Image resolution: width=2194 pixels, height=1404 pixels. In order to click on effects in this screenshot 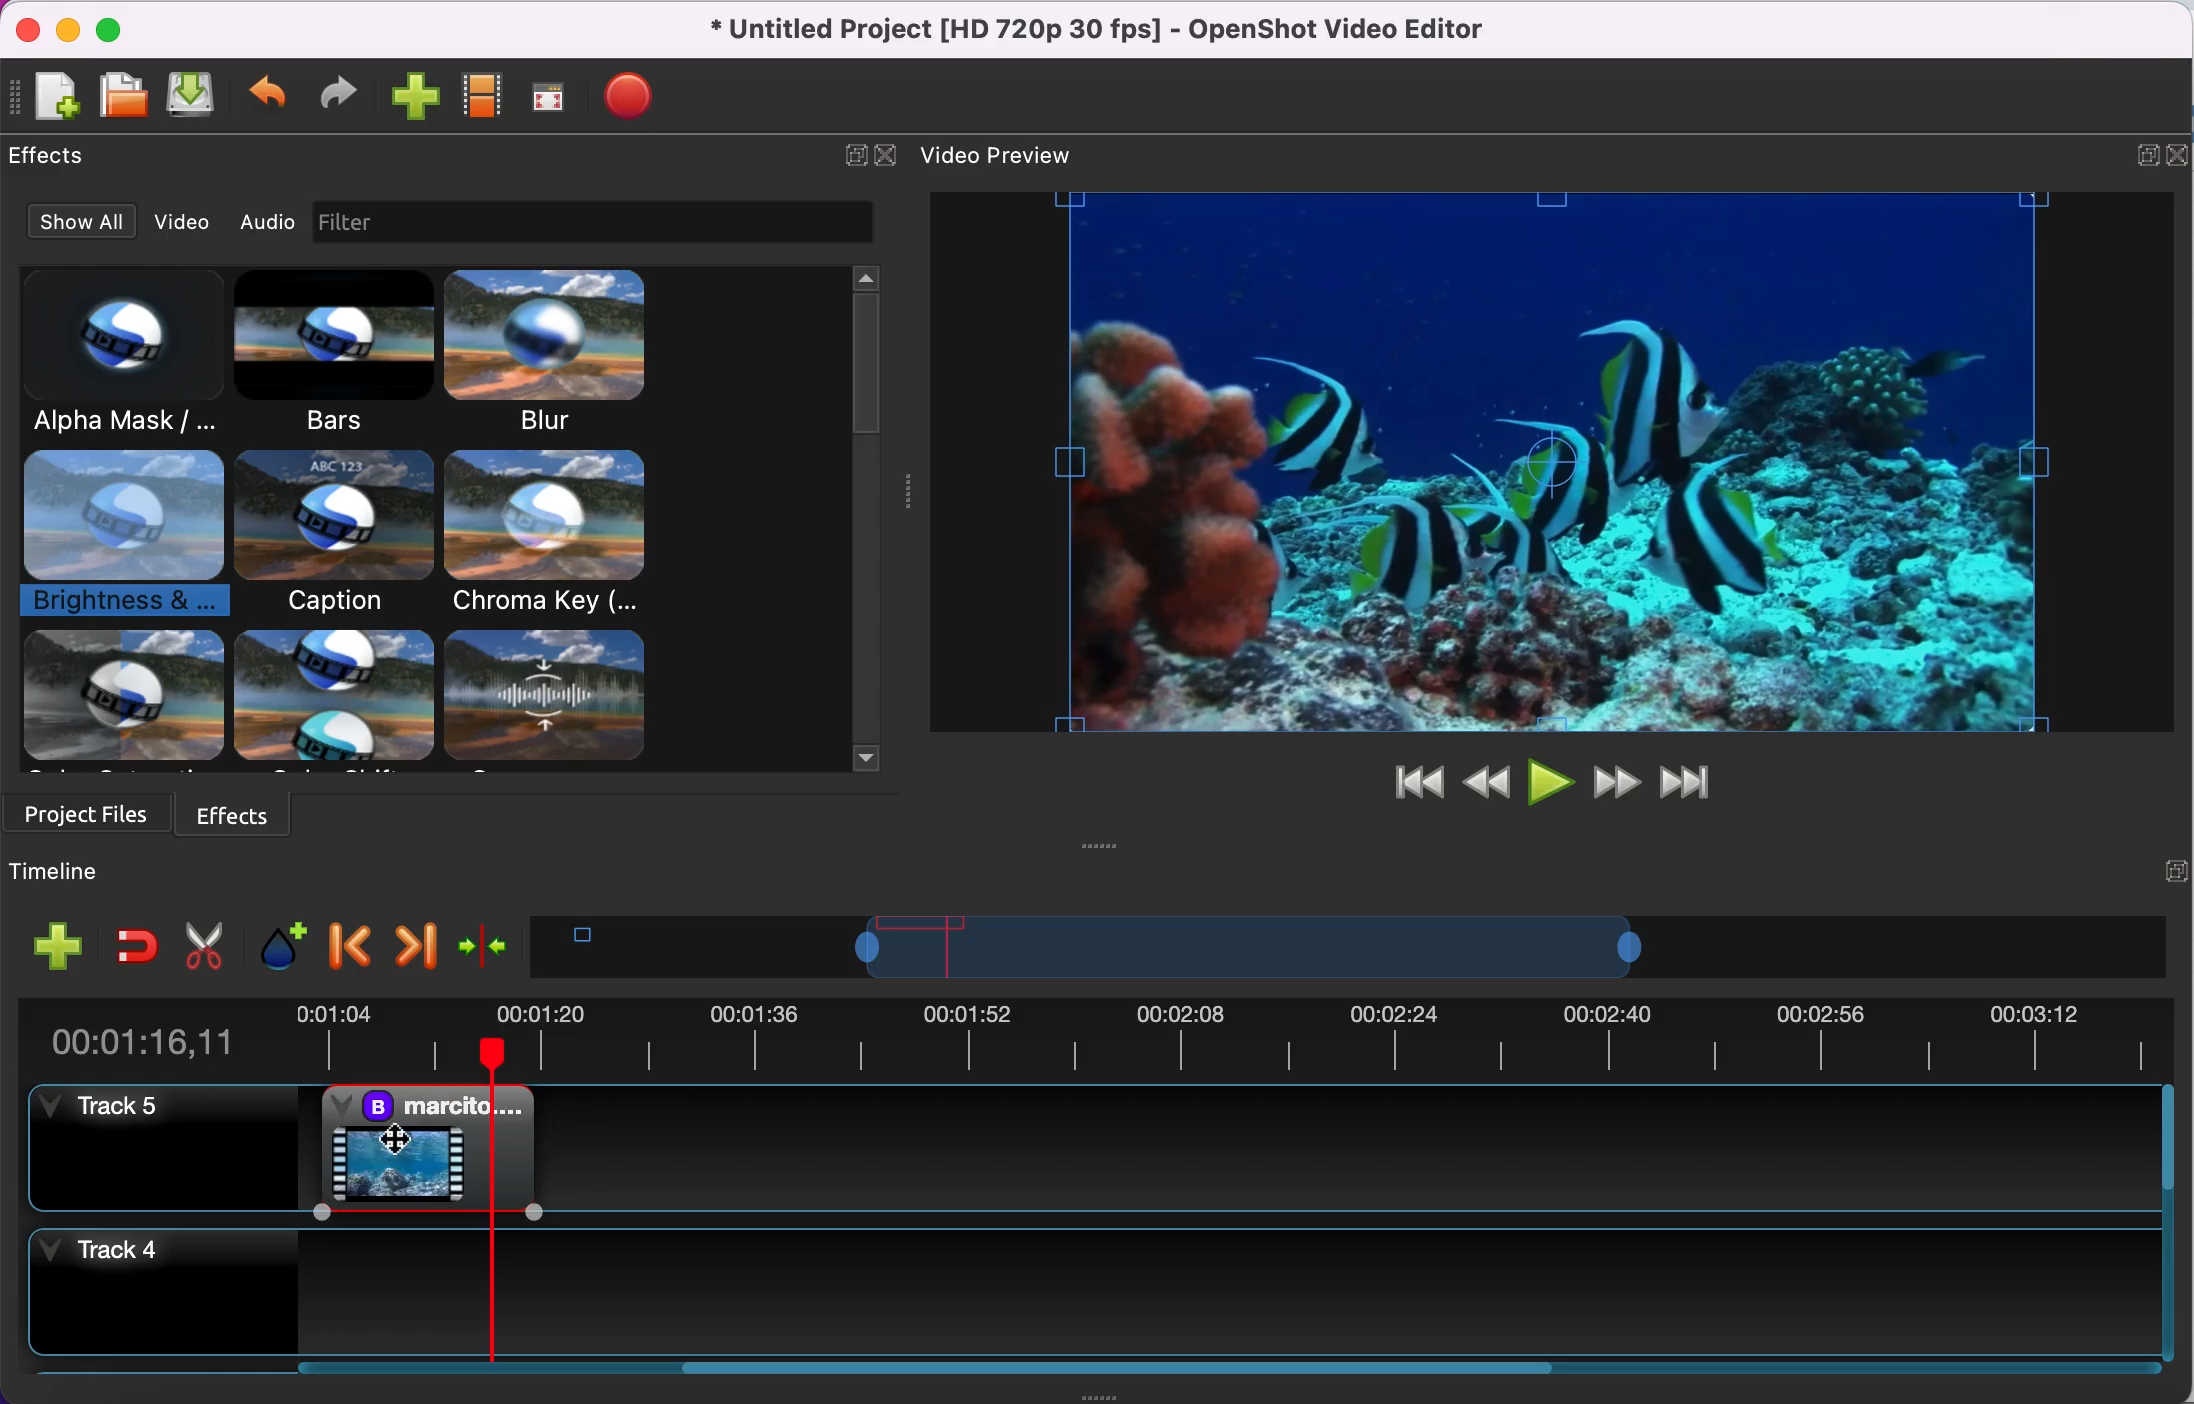, I will do `click(239, 811)`.